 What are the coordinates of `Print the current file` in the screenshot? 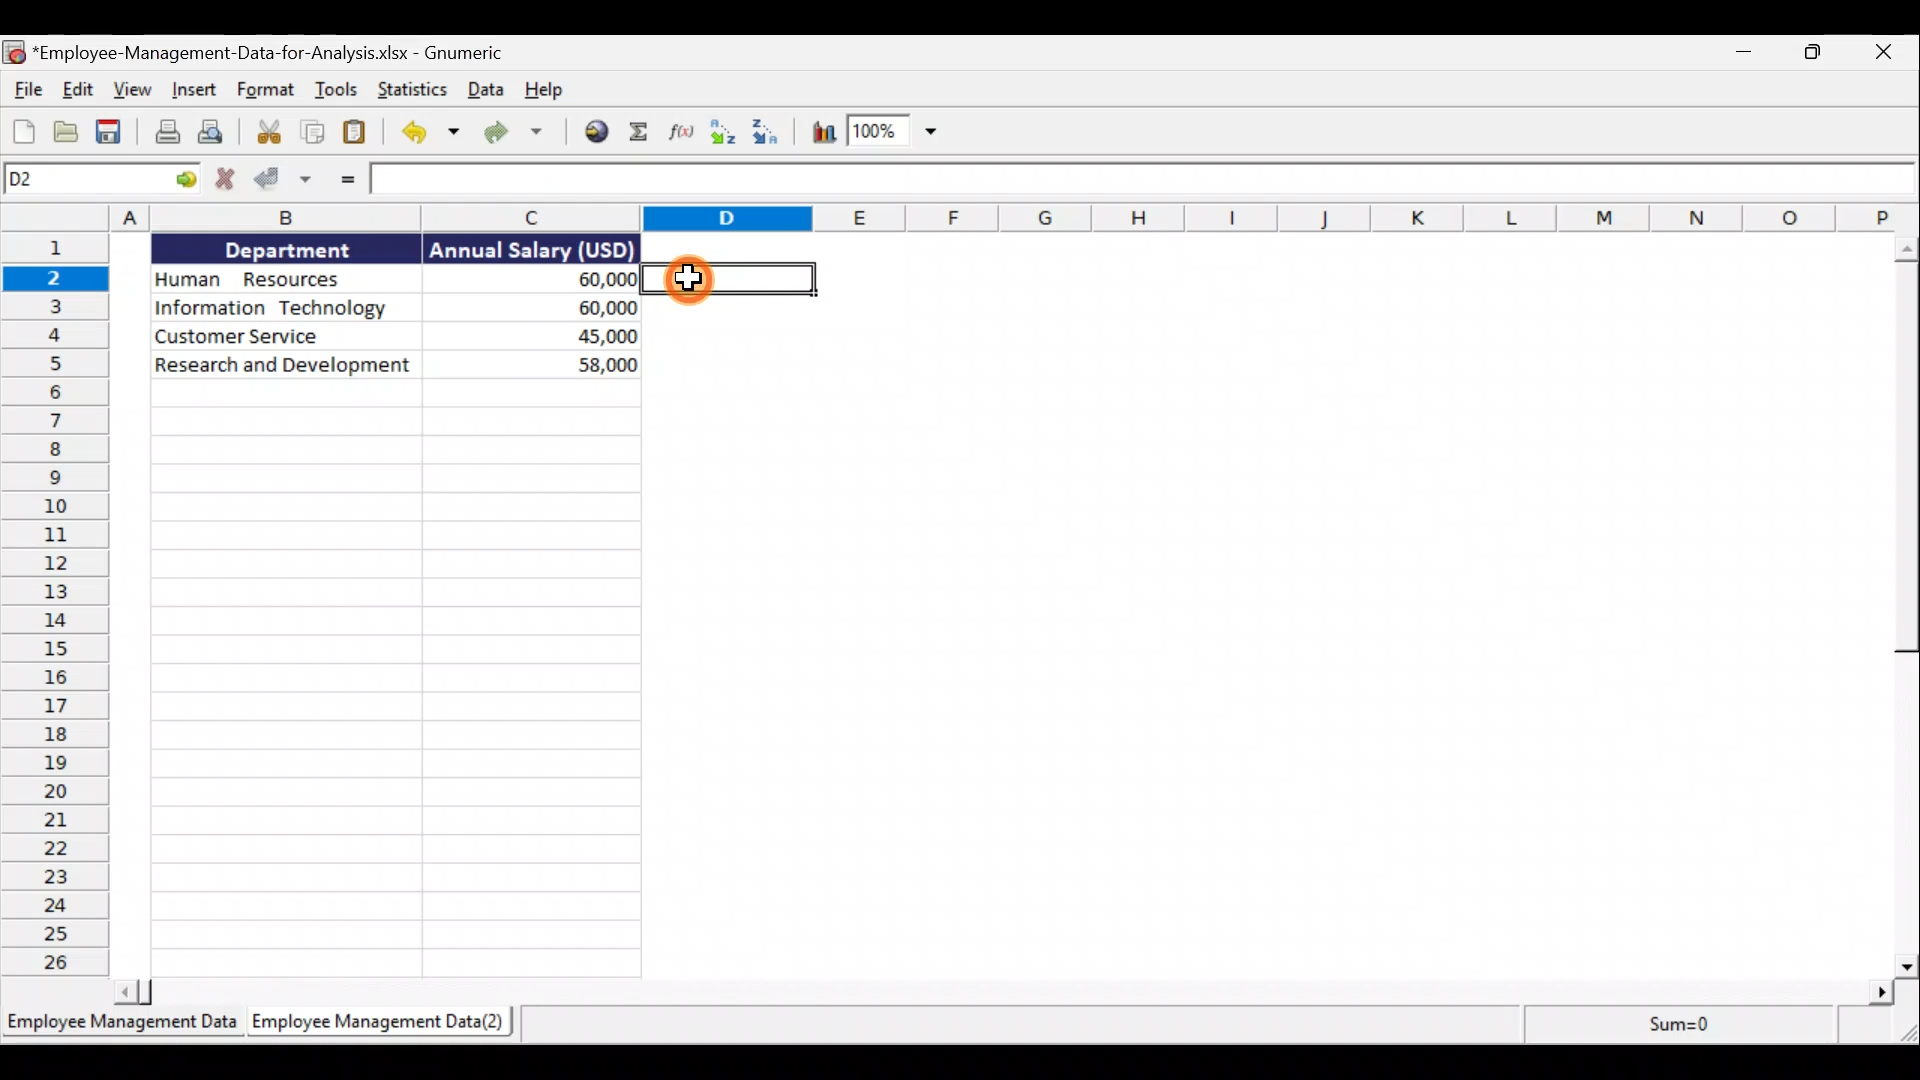 It's located at (162, 135).